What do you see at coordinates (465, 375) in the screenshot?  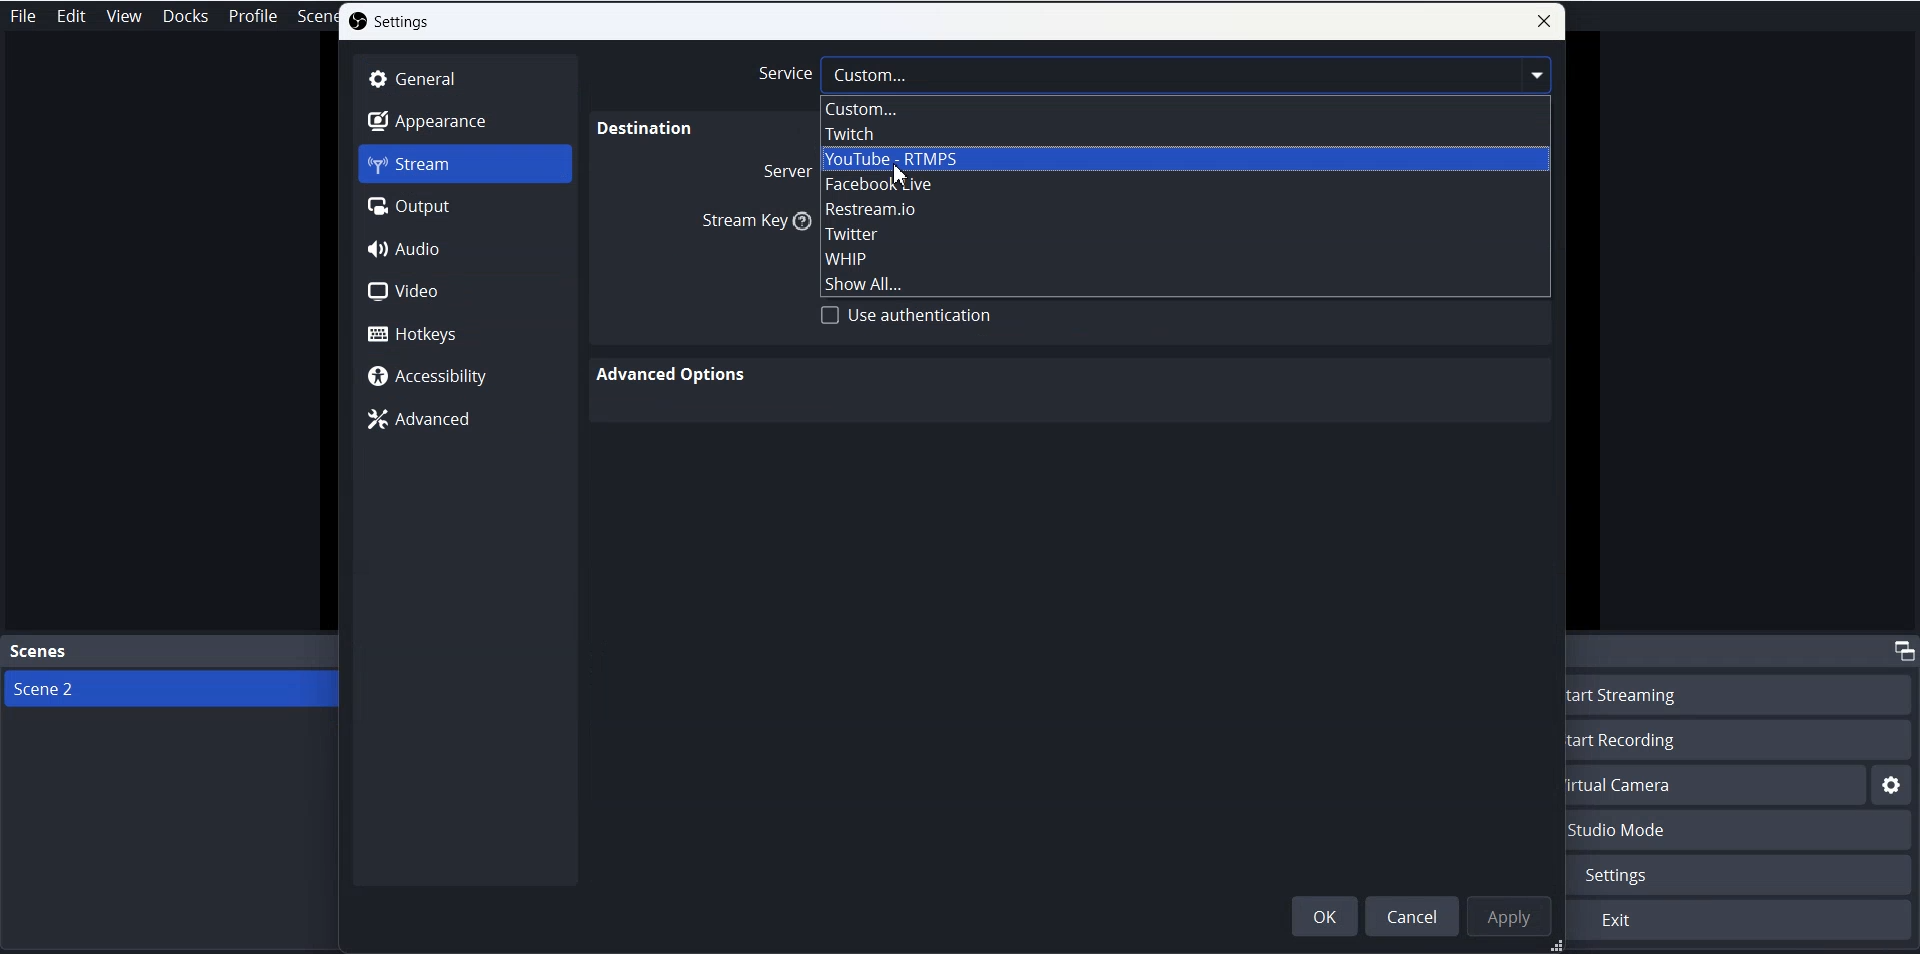 I see `Accessibility` at bounding box center [465, 375].